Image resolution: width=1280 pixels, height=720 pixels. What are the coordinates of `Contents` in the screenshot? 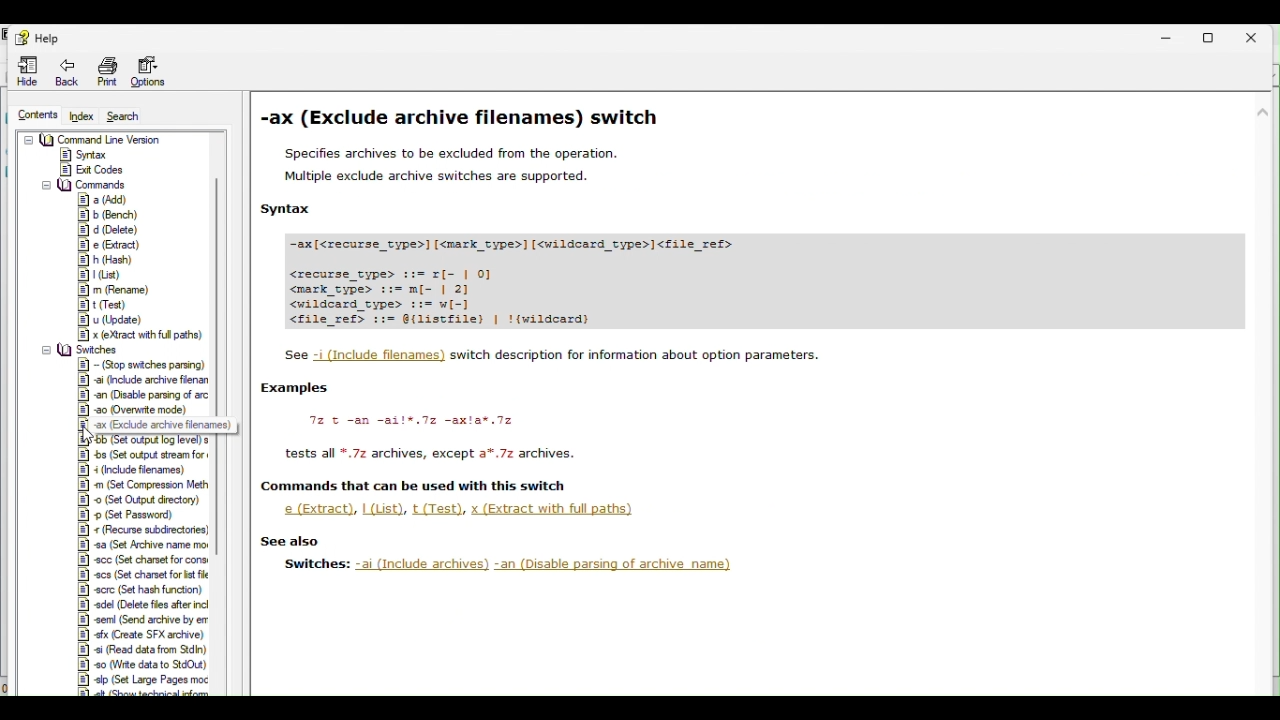 It's located at (30, 114).